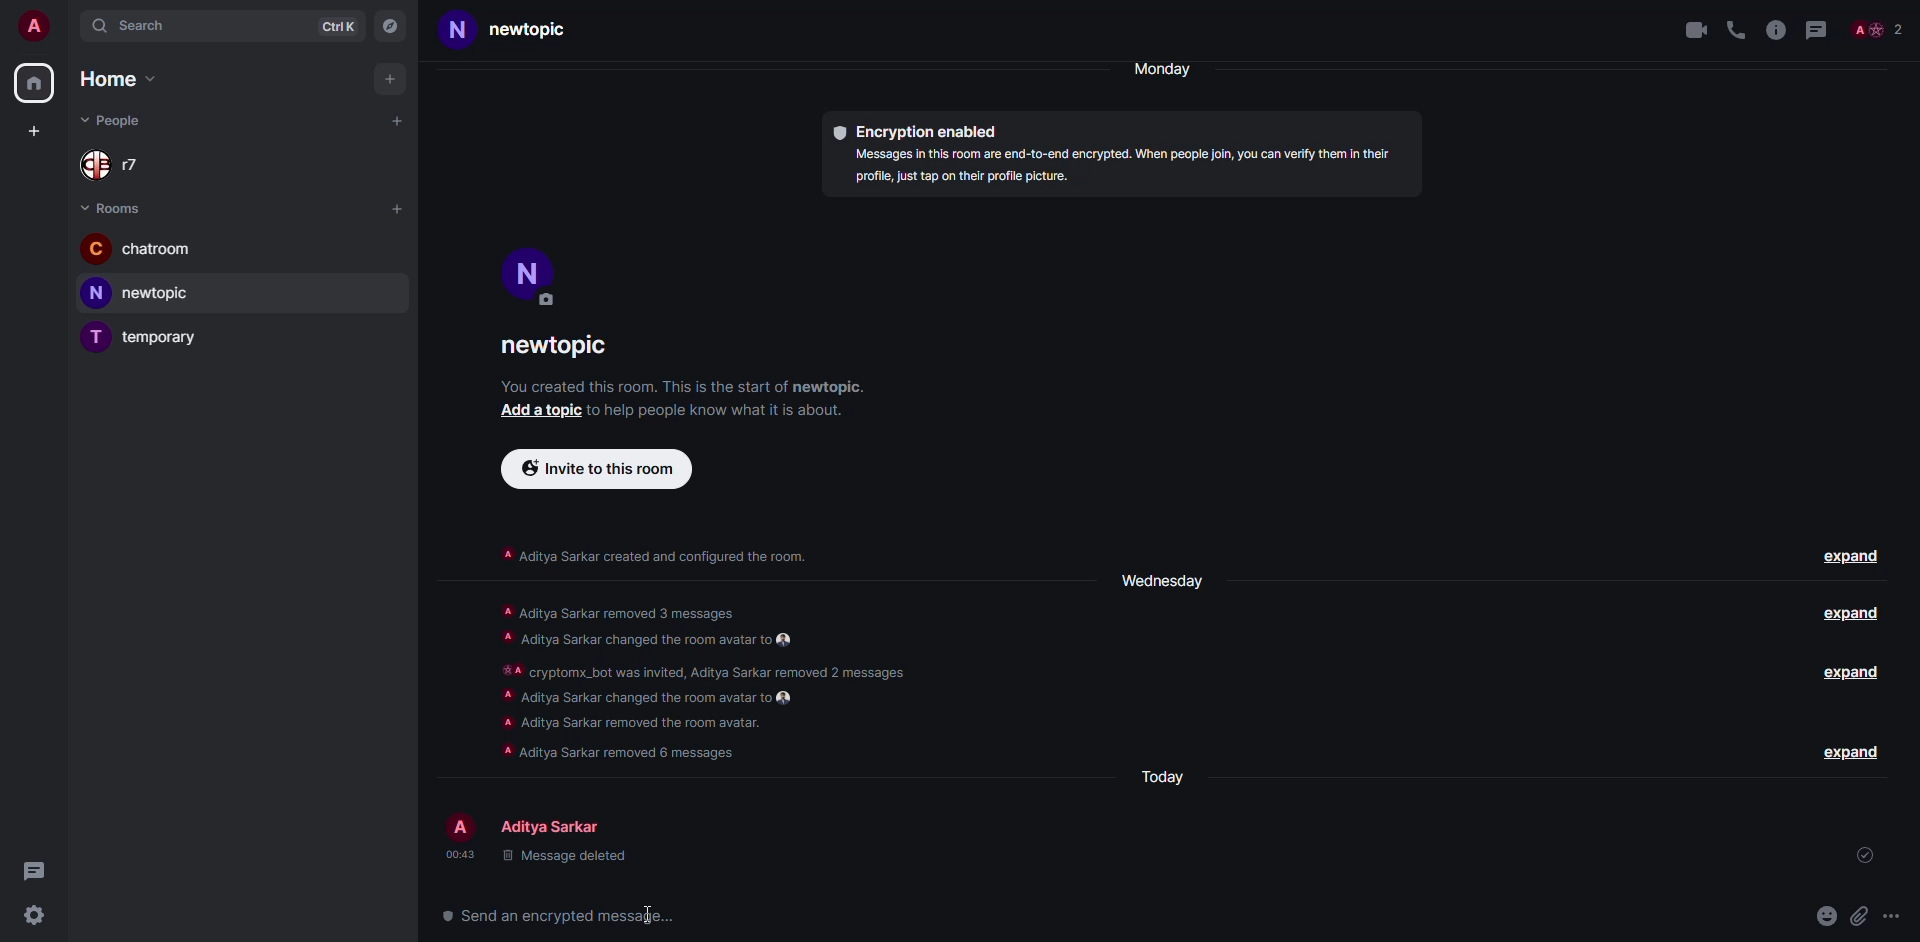 The width and height of the screenshot is (1920, 942). What do you see at coordinates (555, 914) in the screenshot?
I see `send an encrypted message` at bounding box center [555, 914].